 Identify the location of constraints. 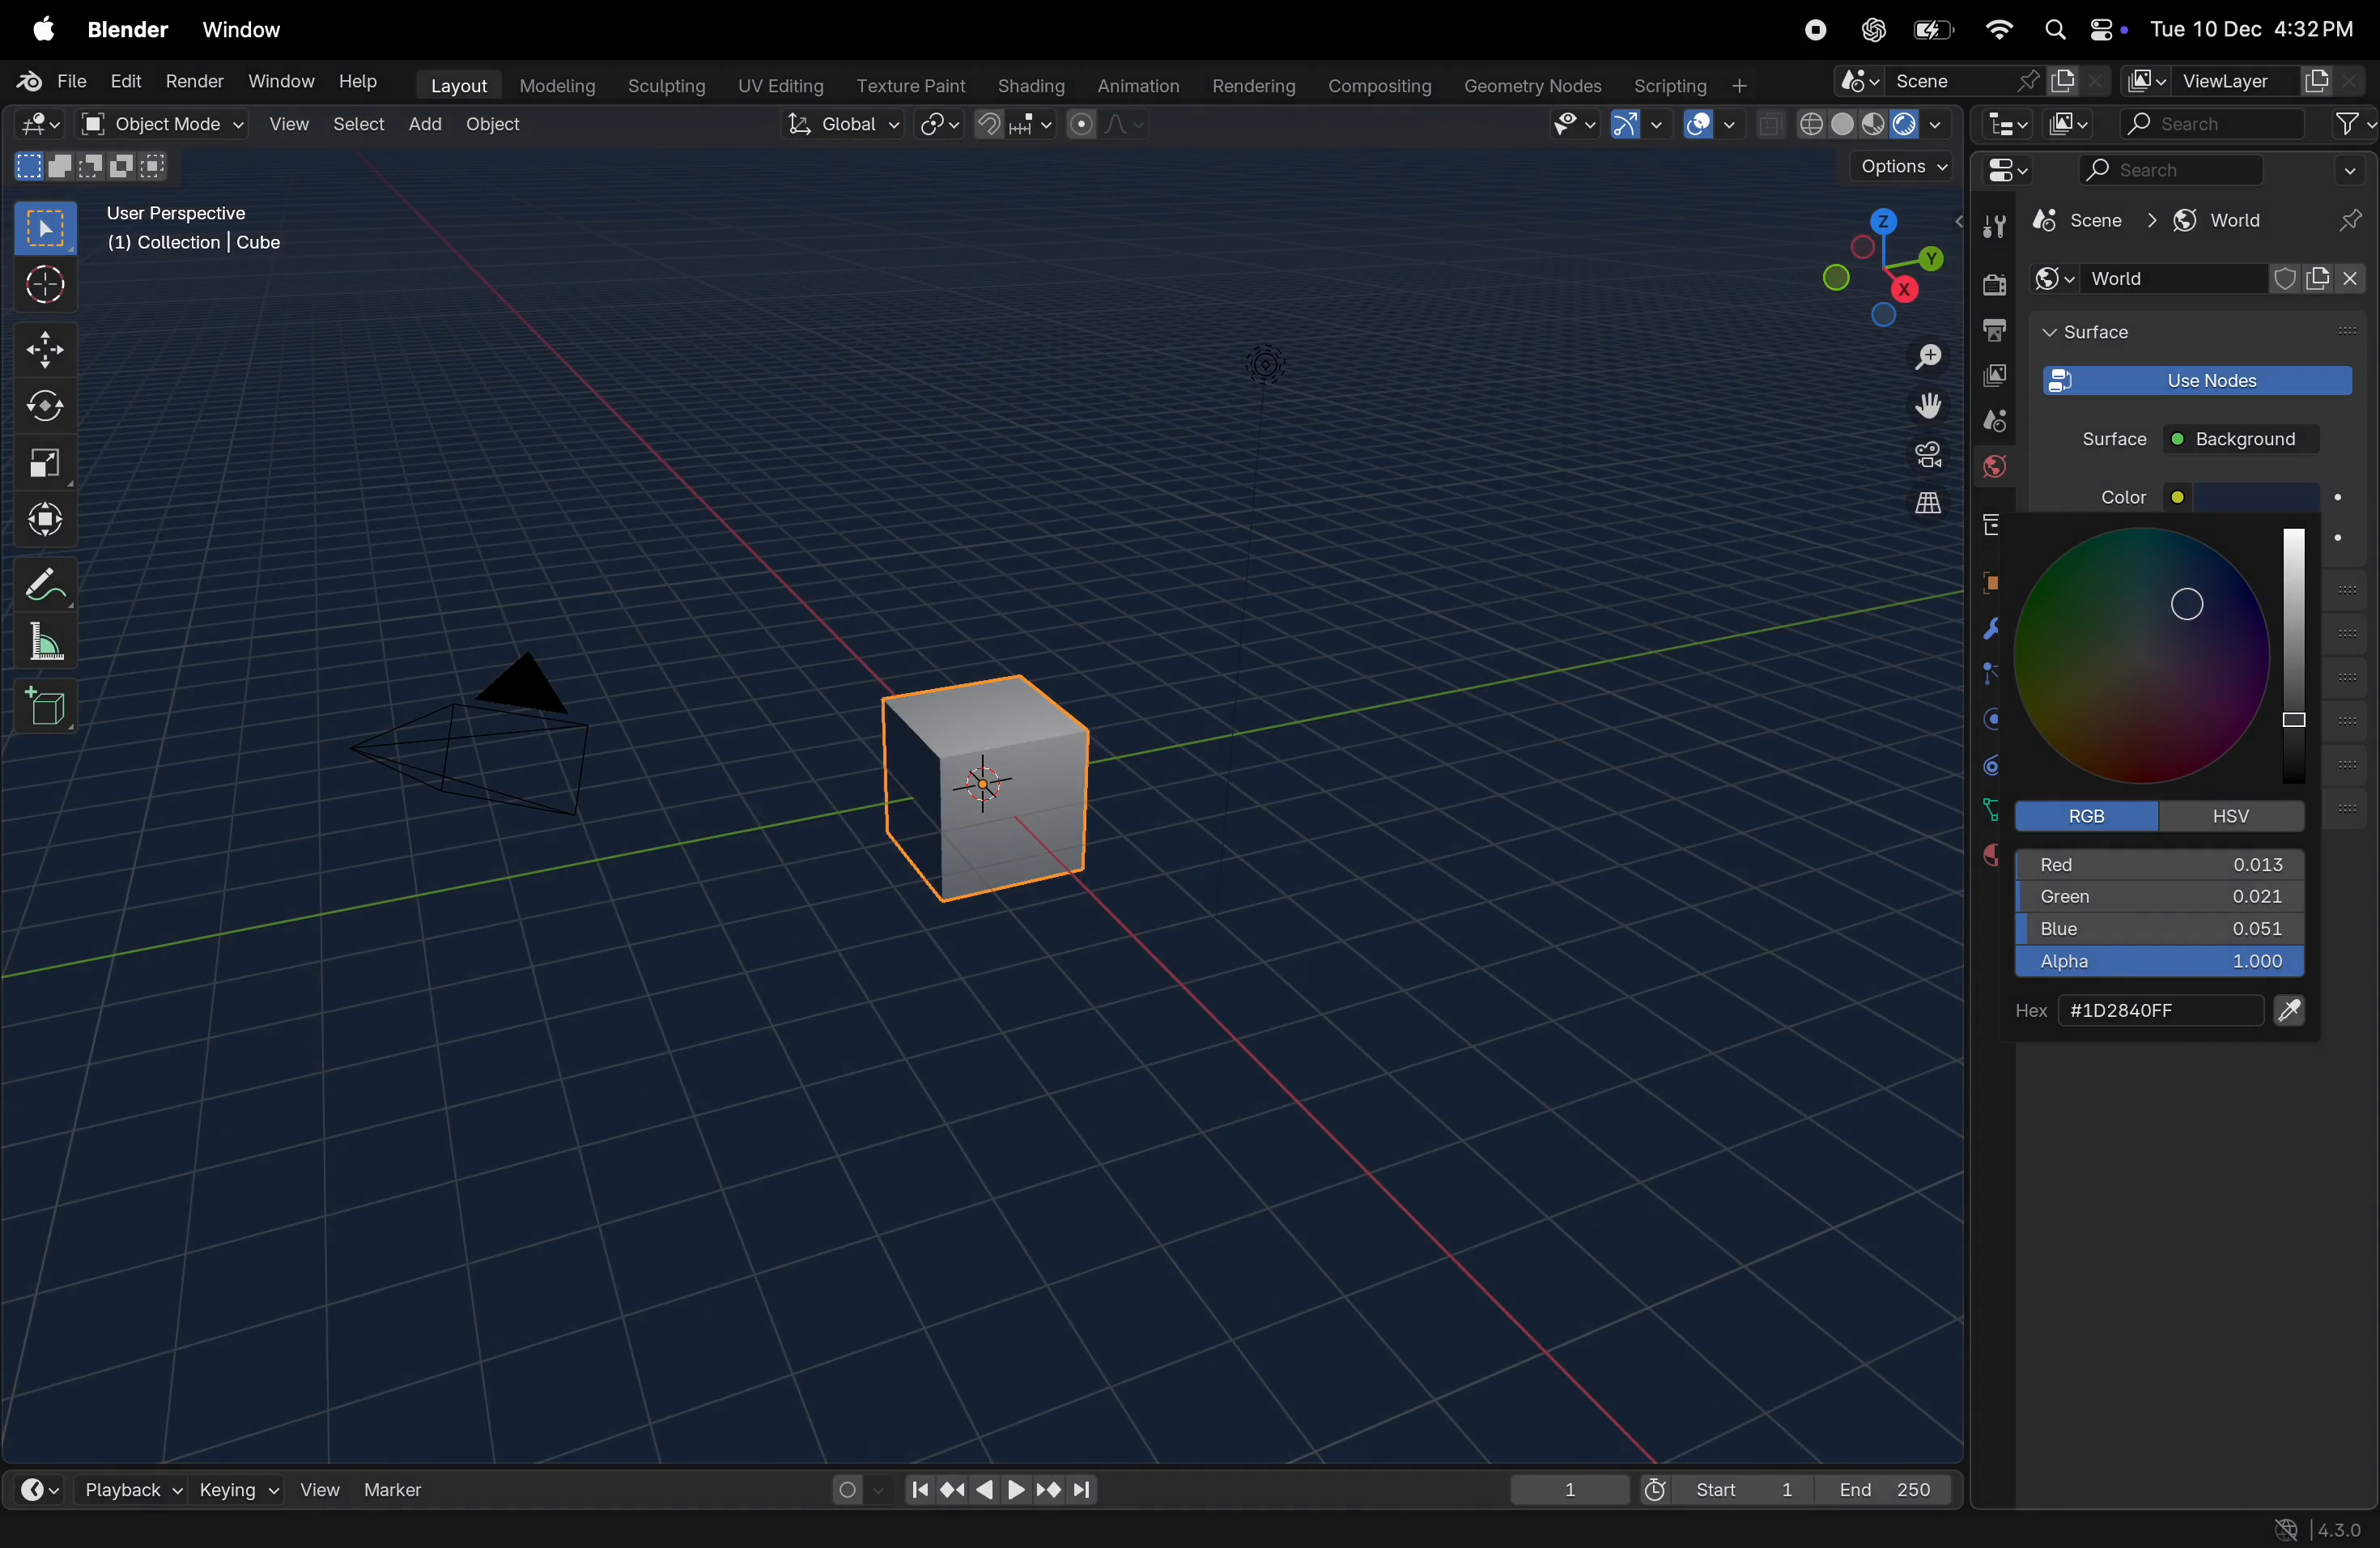
(1991, 764).